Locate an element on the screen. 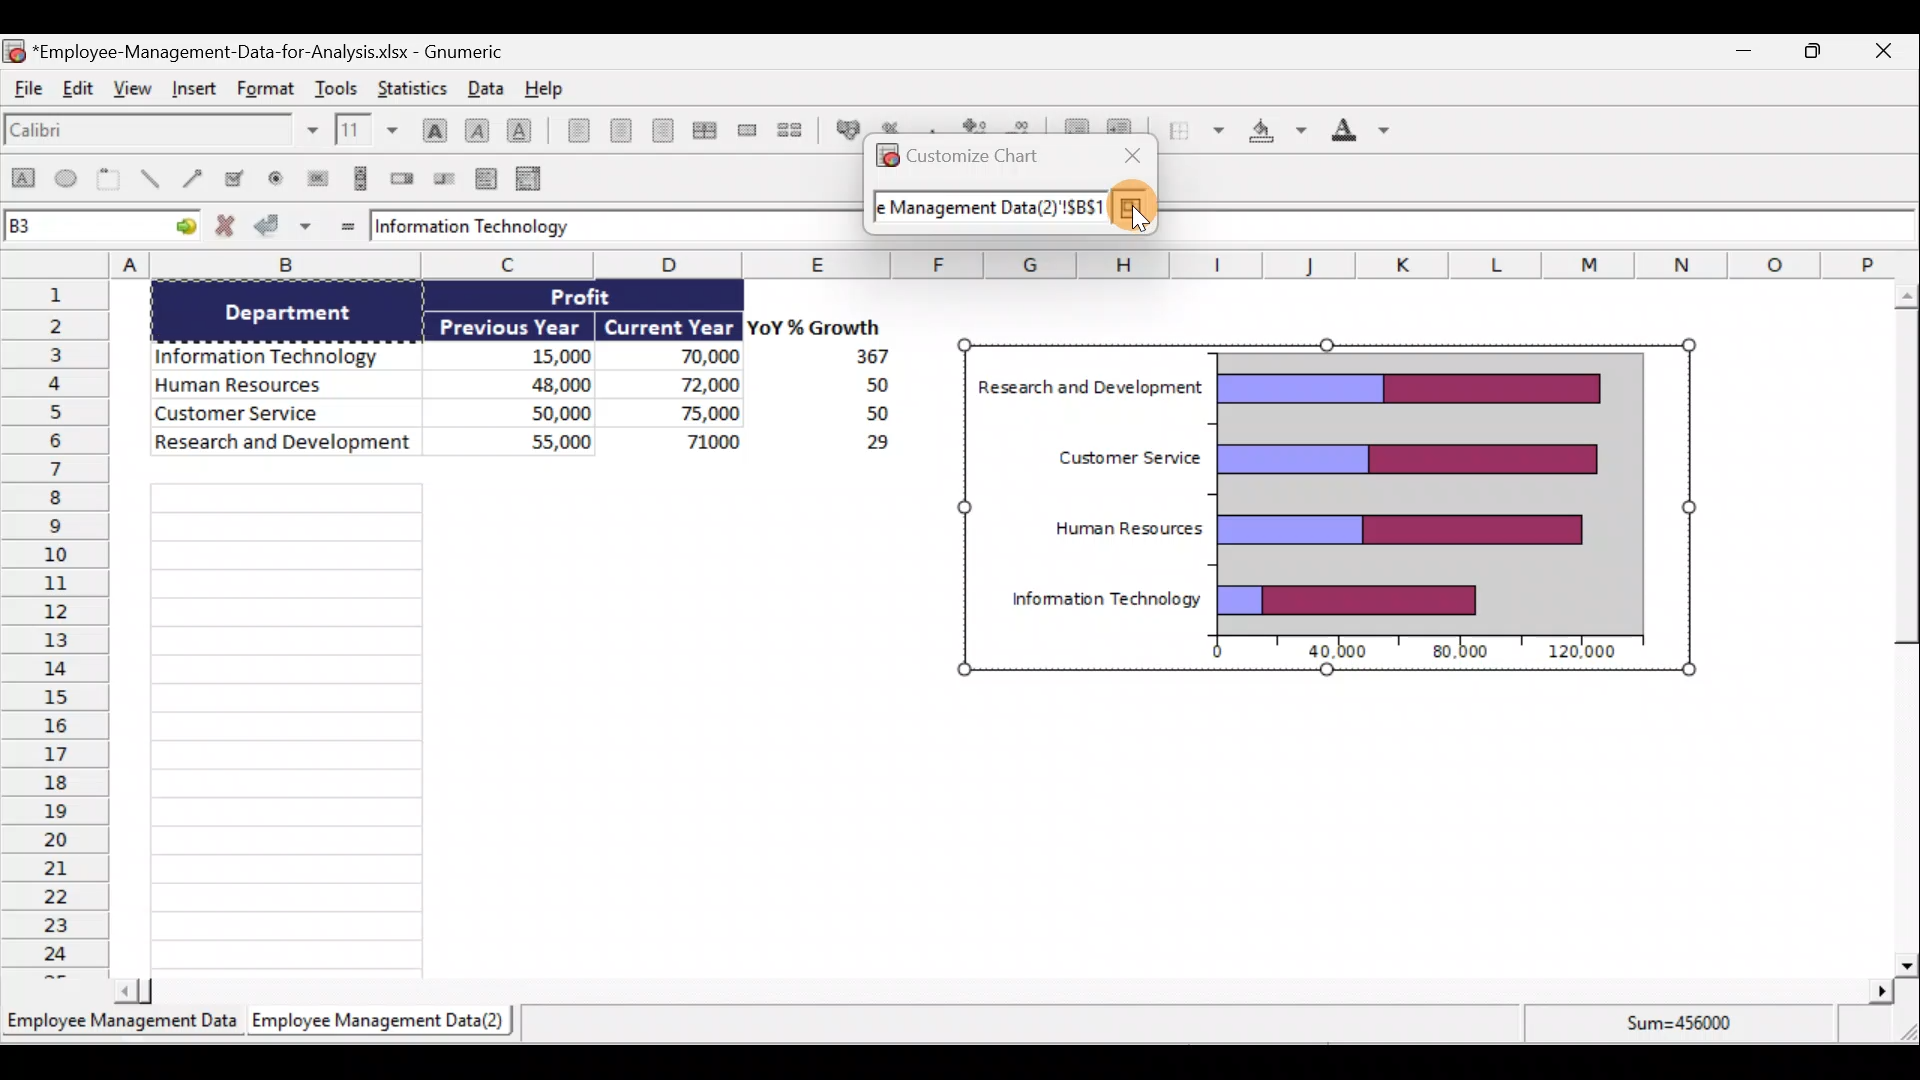  Scroll bar is located at coordinates (1897, 624).